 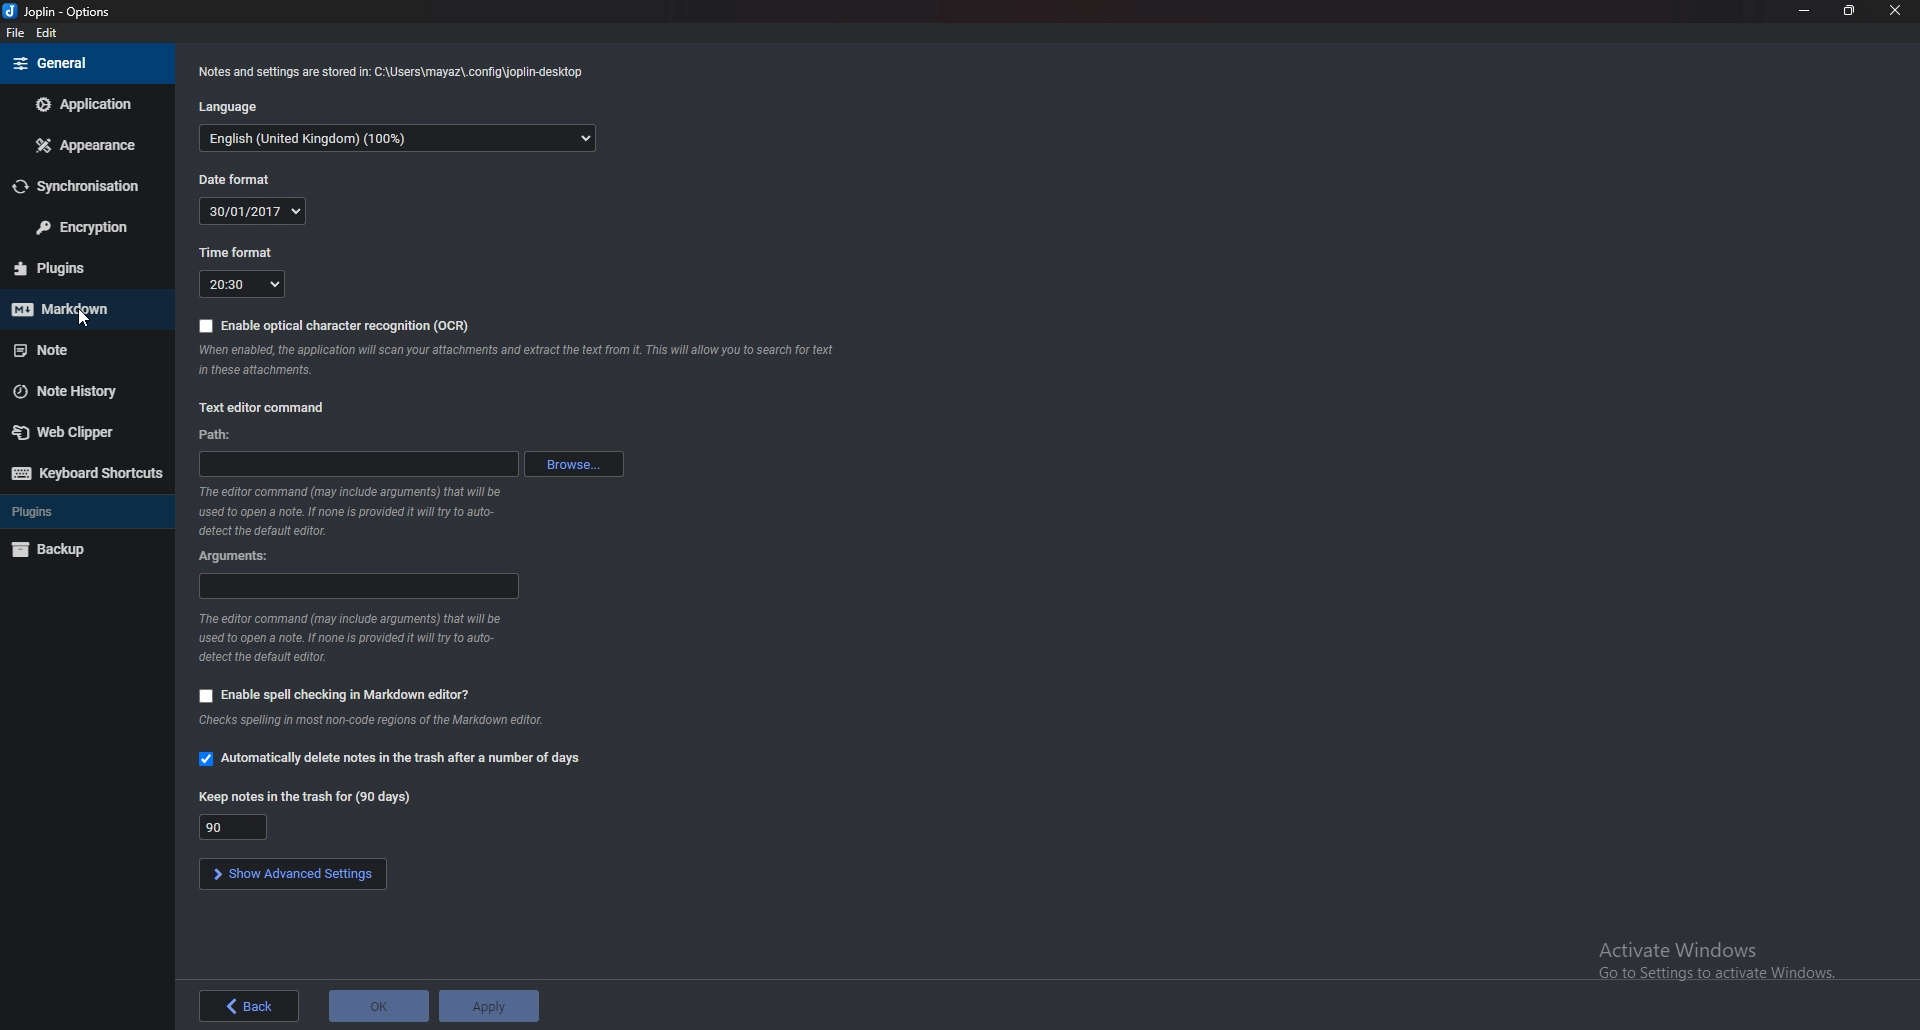 What do you see at coordinates (359, 586) in the screenshot?
I see `arguments` at bounding box center [359, 586].